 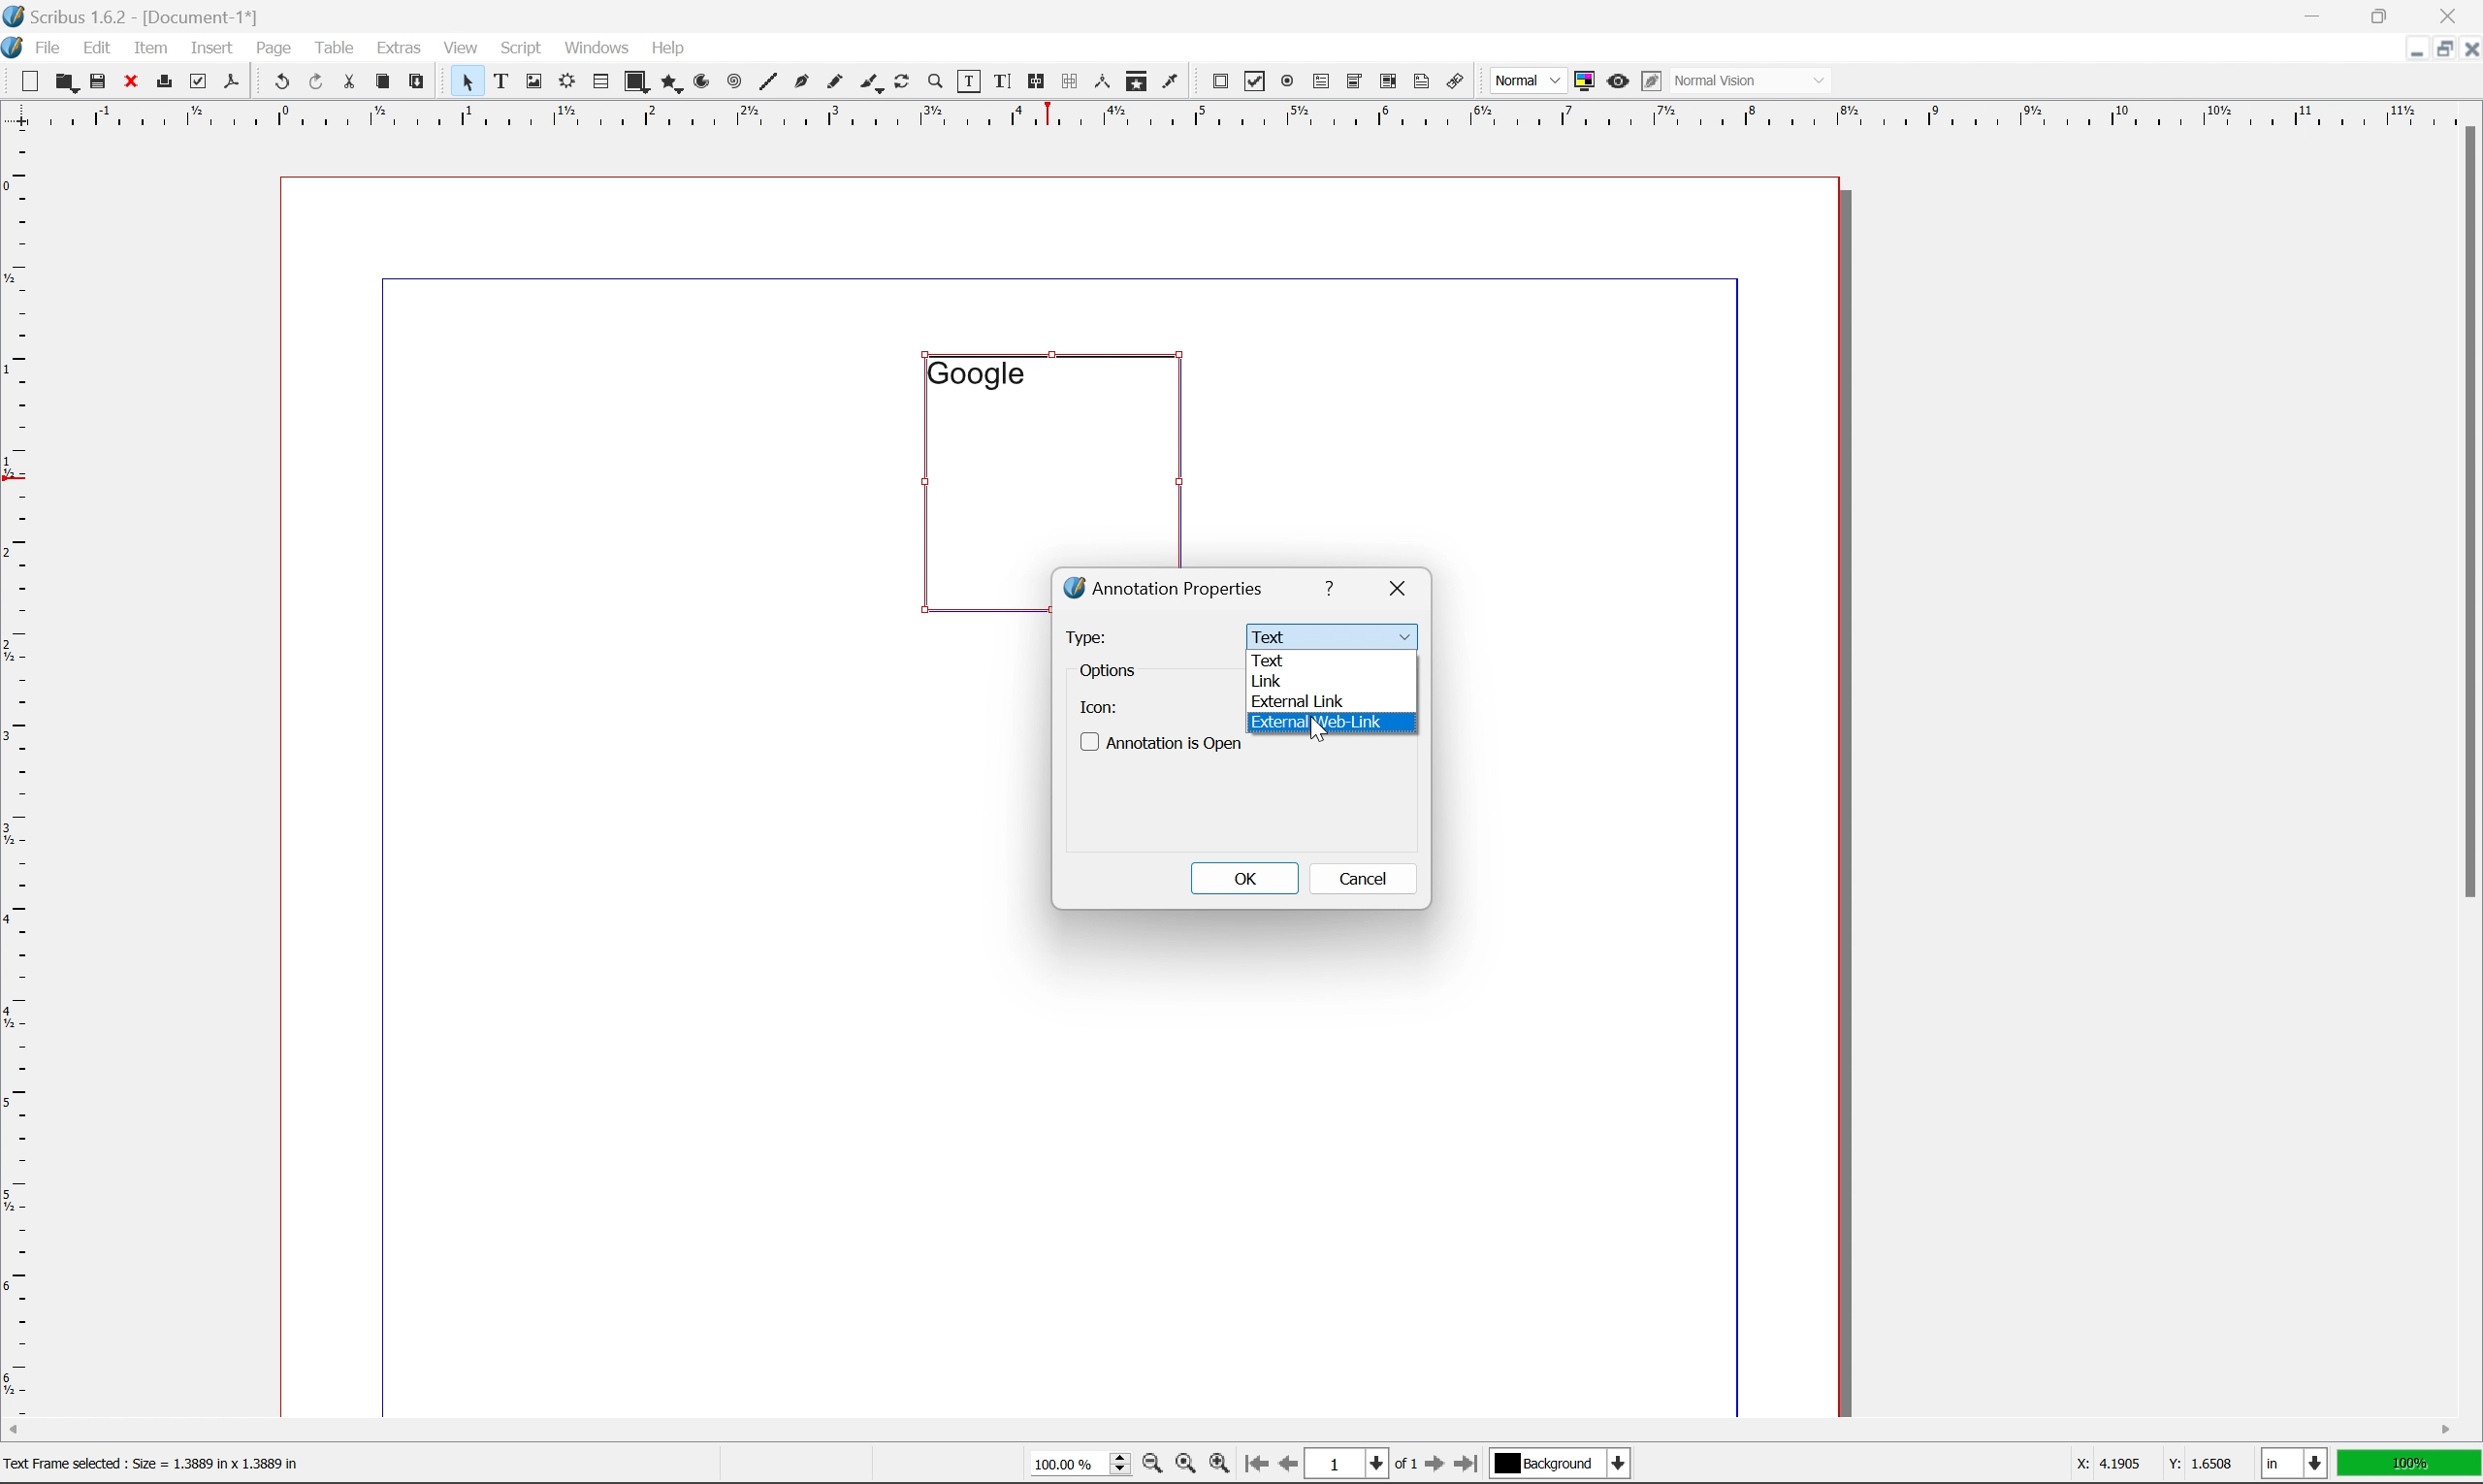 What do you see at coordinates (2435, 49) in the screenshot?
I see `restore down` at bounding box center [2435, 49].